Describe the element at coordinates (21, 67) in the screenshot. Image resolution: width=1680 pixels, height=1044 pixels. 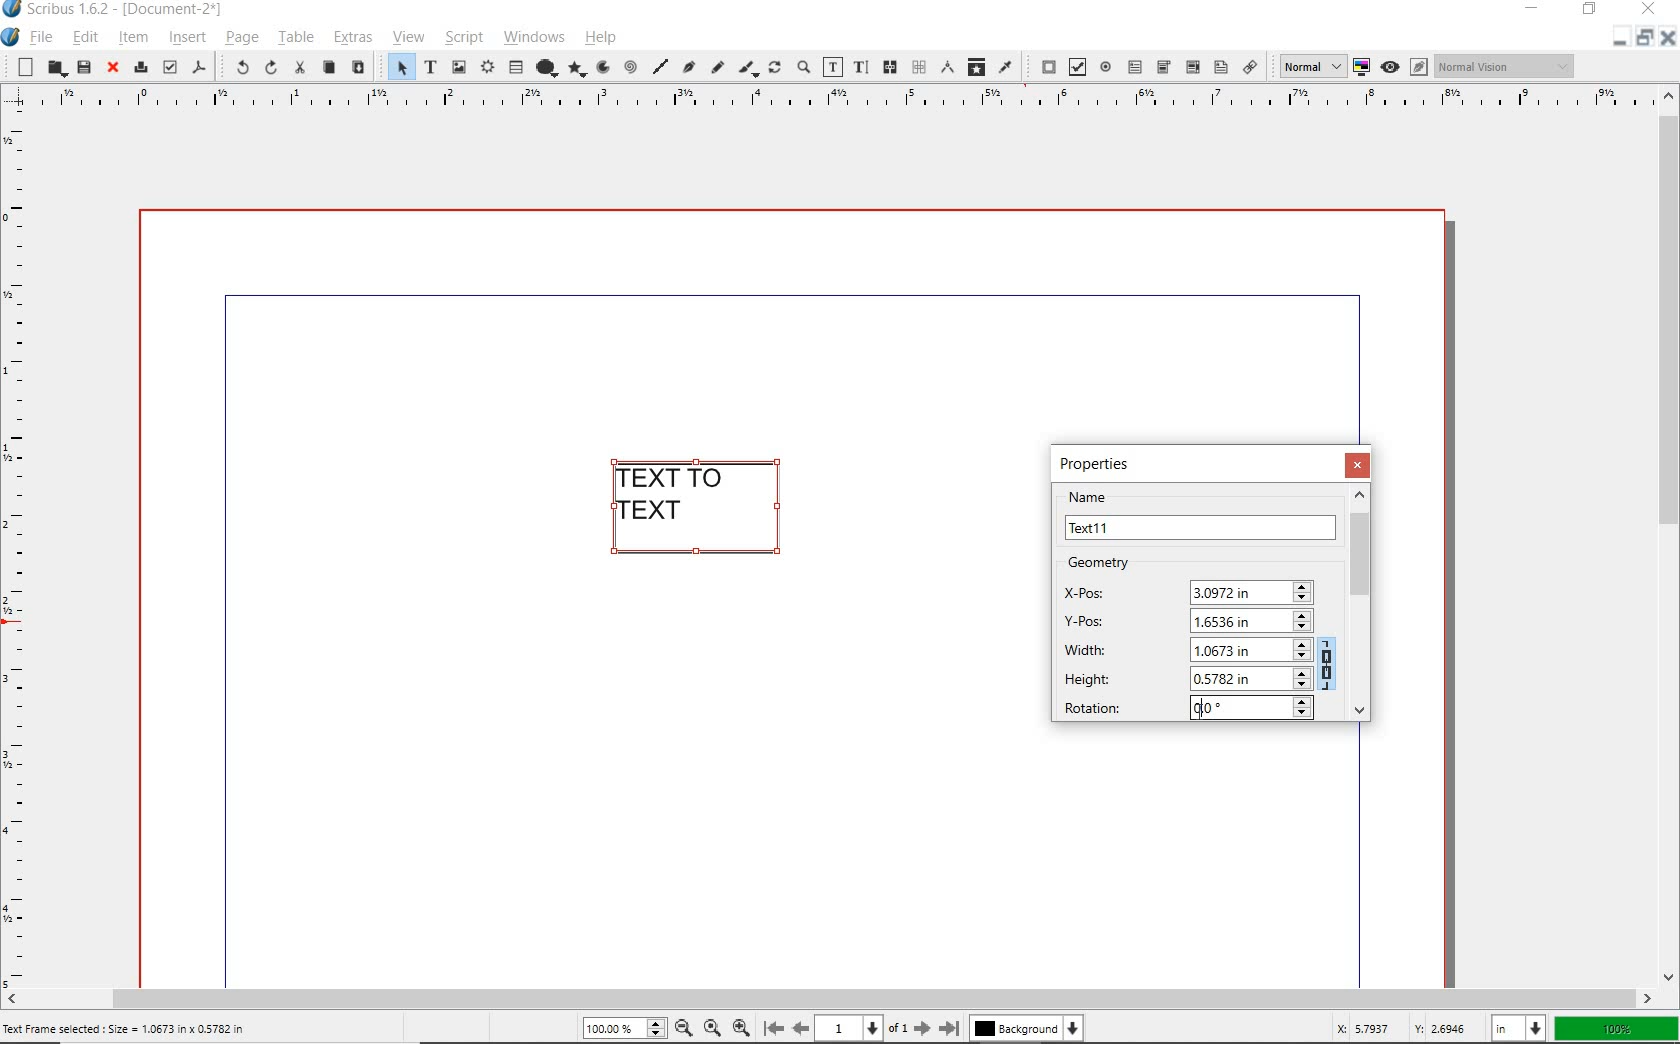
I see `new` at that location.